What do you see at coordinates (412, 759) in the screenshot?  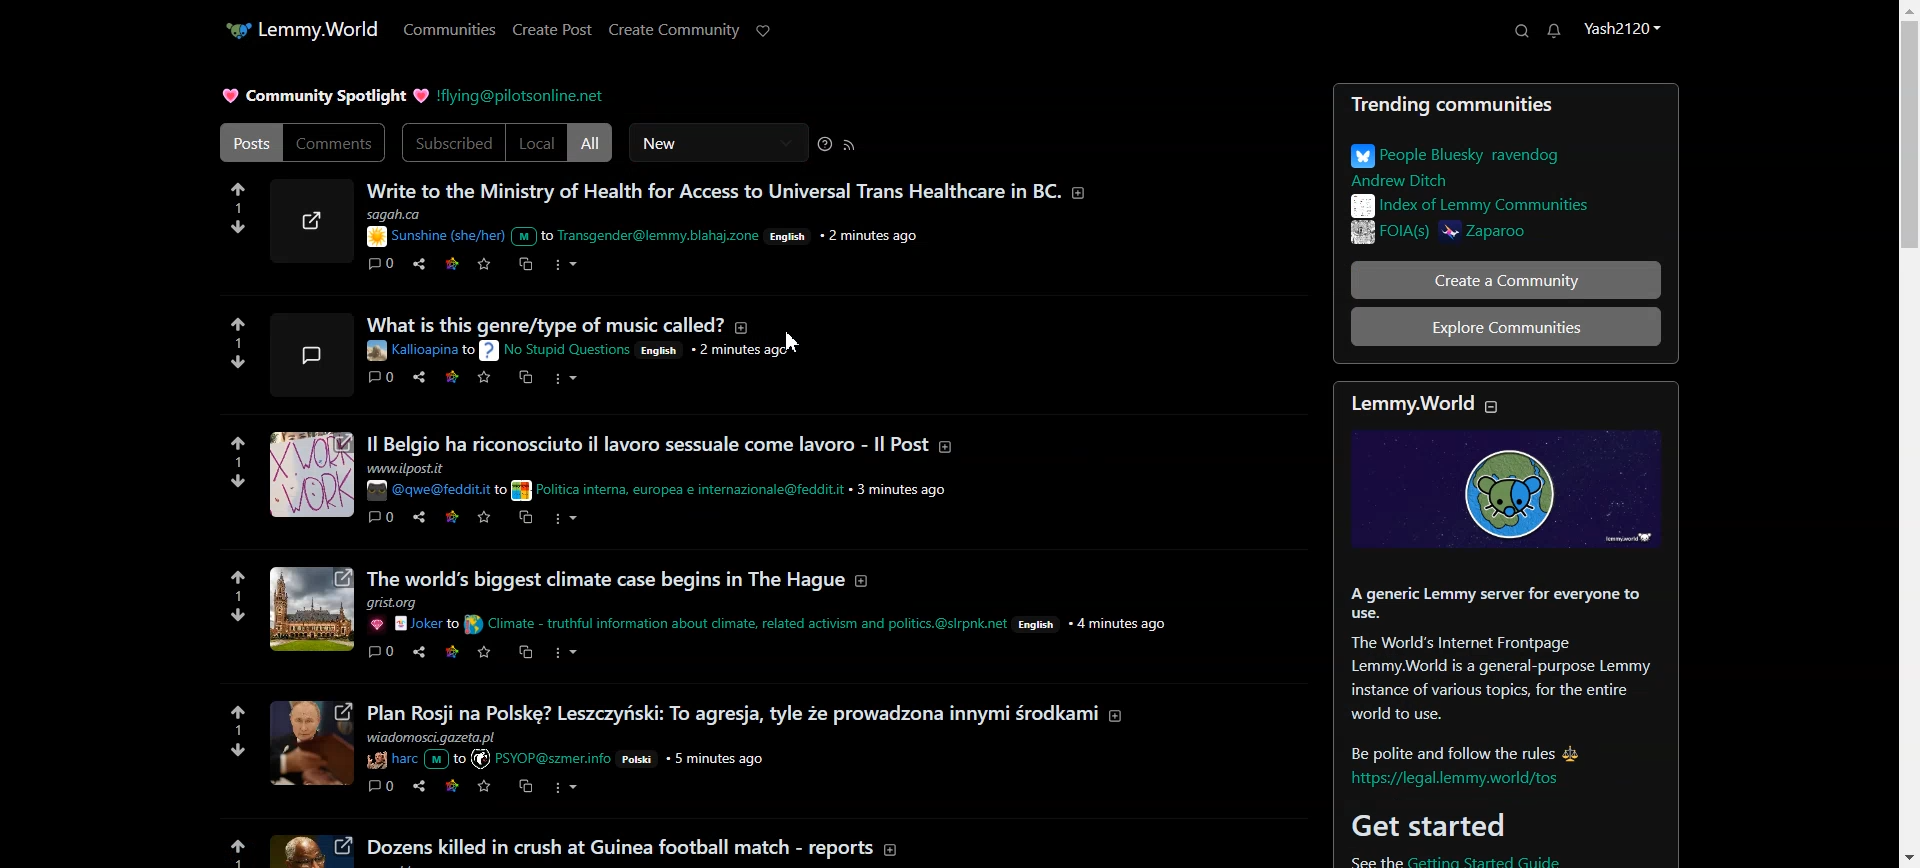 I see `` at bounding box center [412, 759].